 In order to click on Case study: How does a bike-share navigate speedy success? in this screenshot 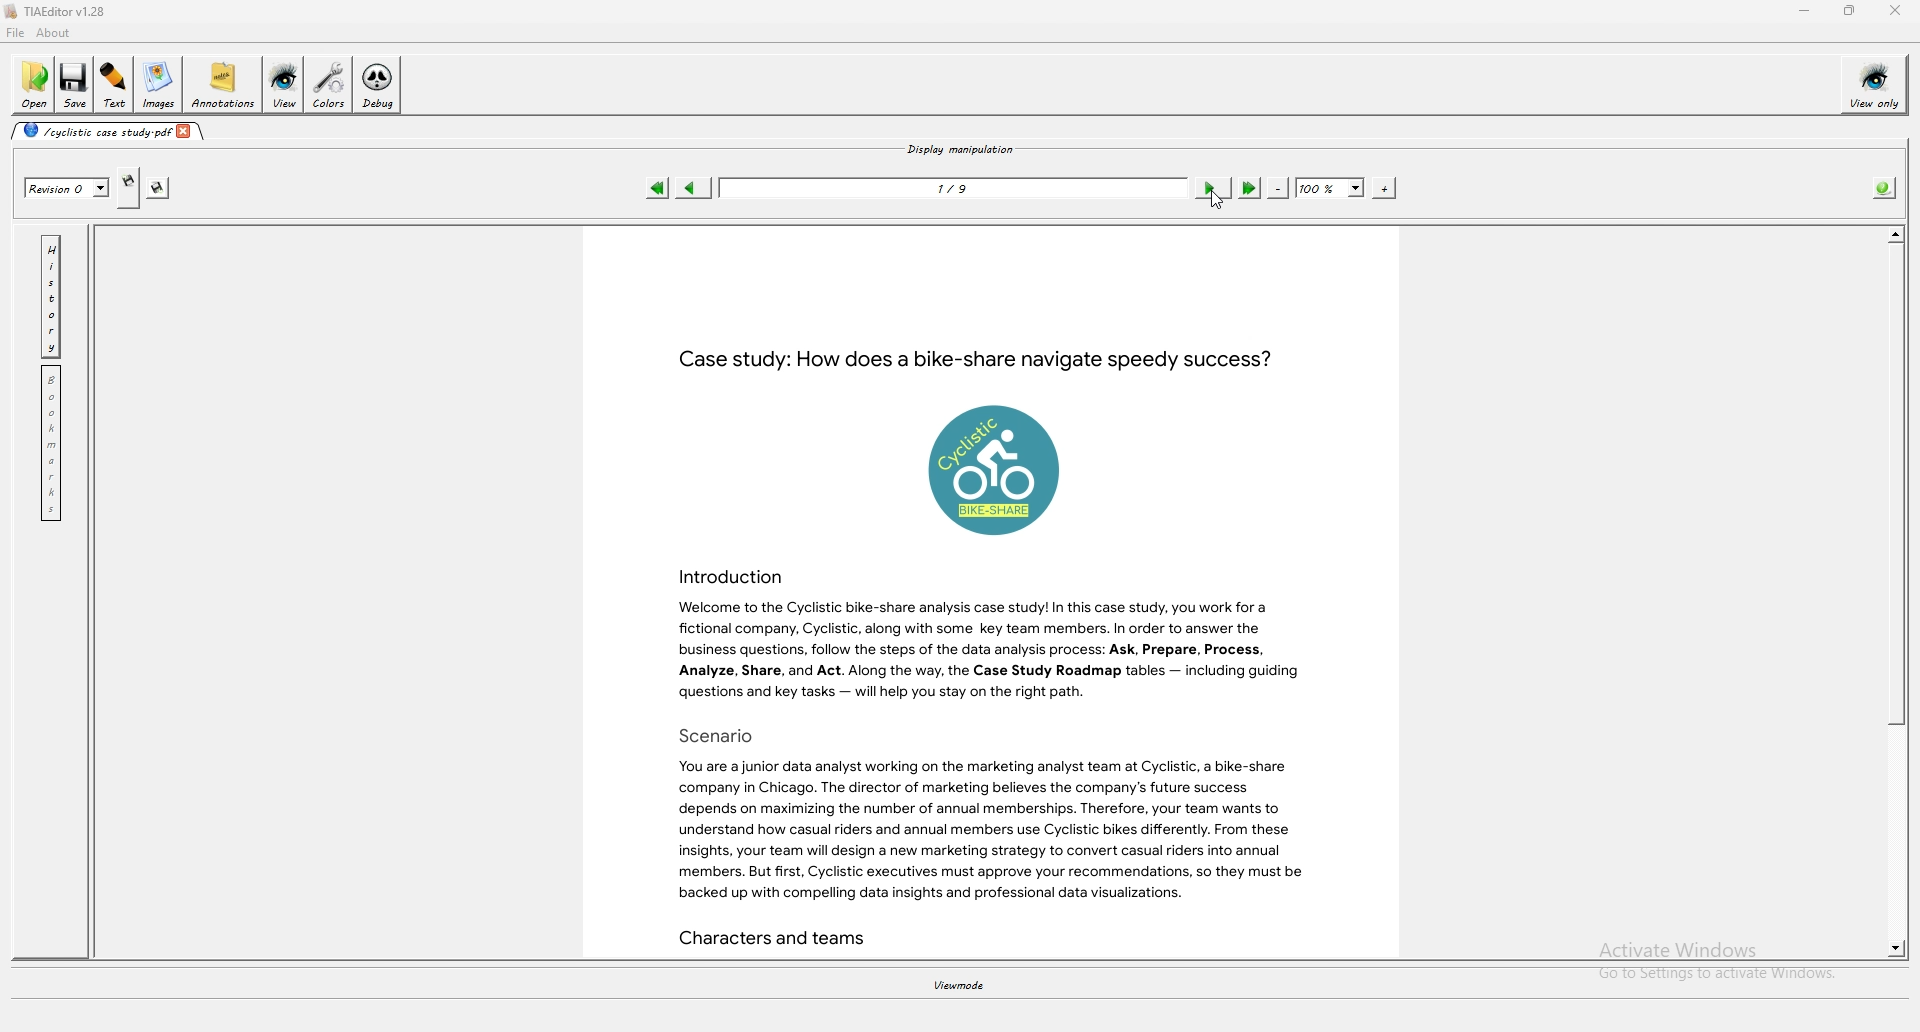, I will do `click(978, 362)`.